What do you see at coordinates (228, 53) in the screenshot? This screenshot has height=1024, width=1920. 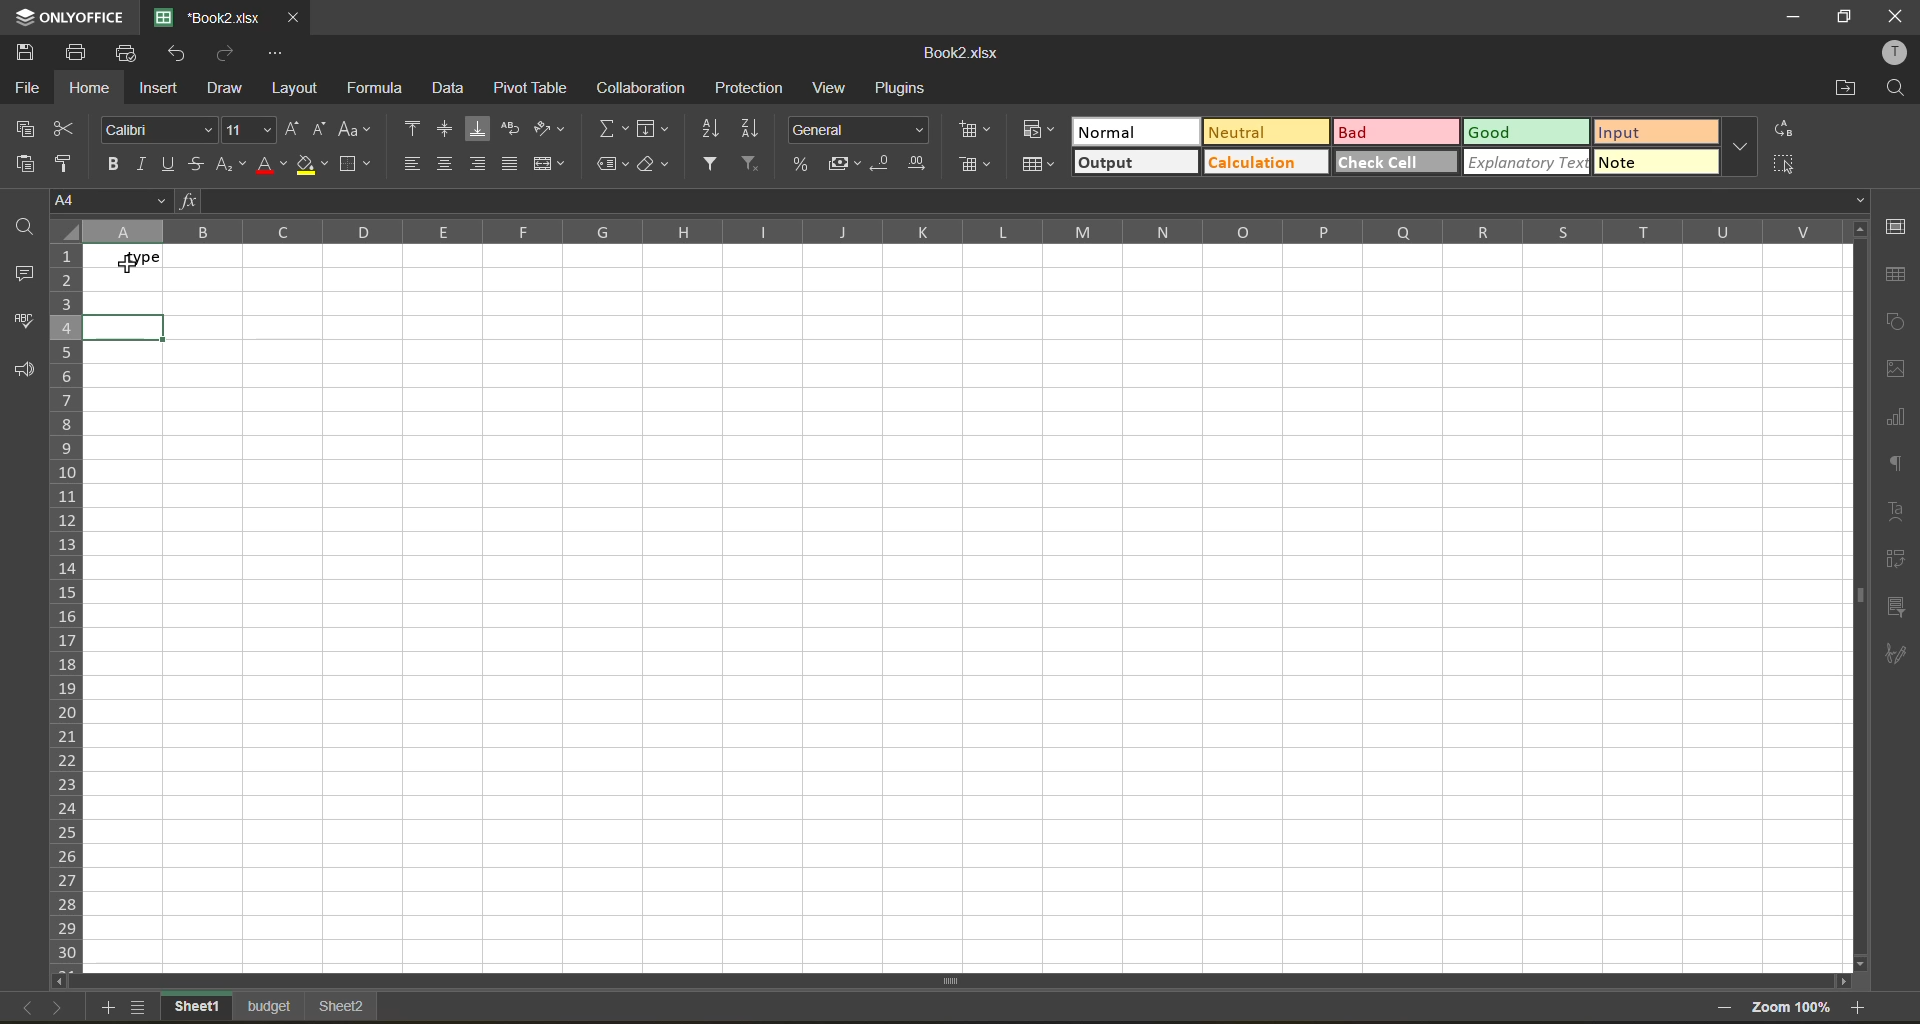 I see `redo` at bounding box center [228, 53].